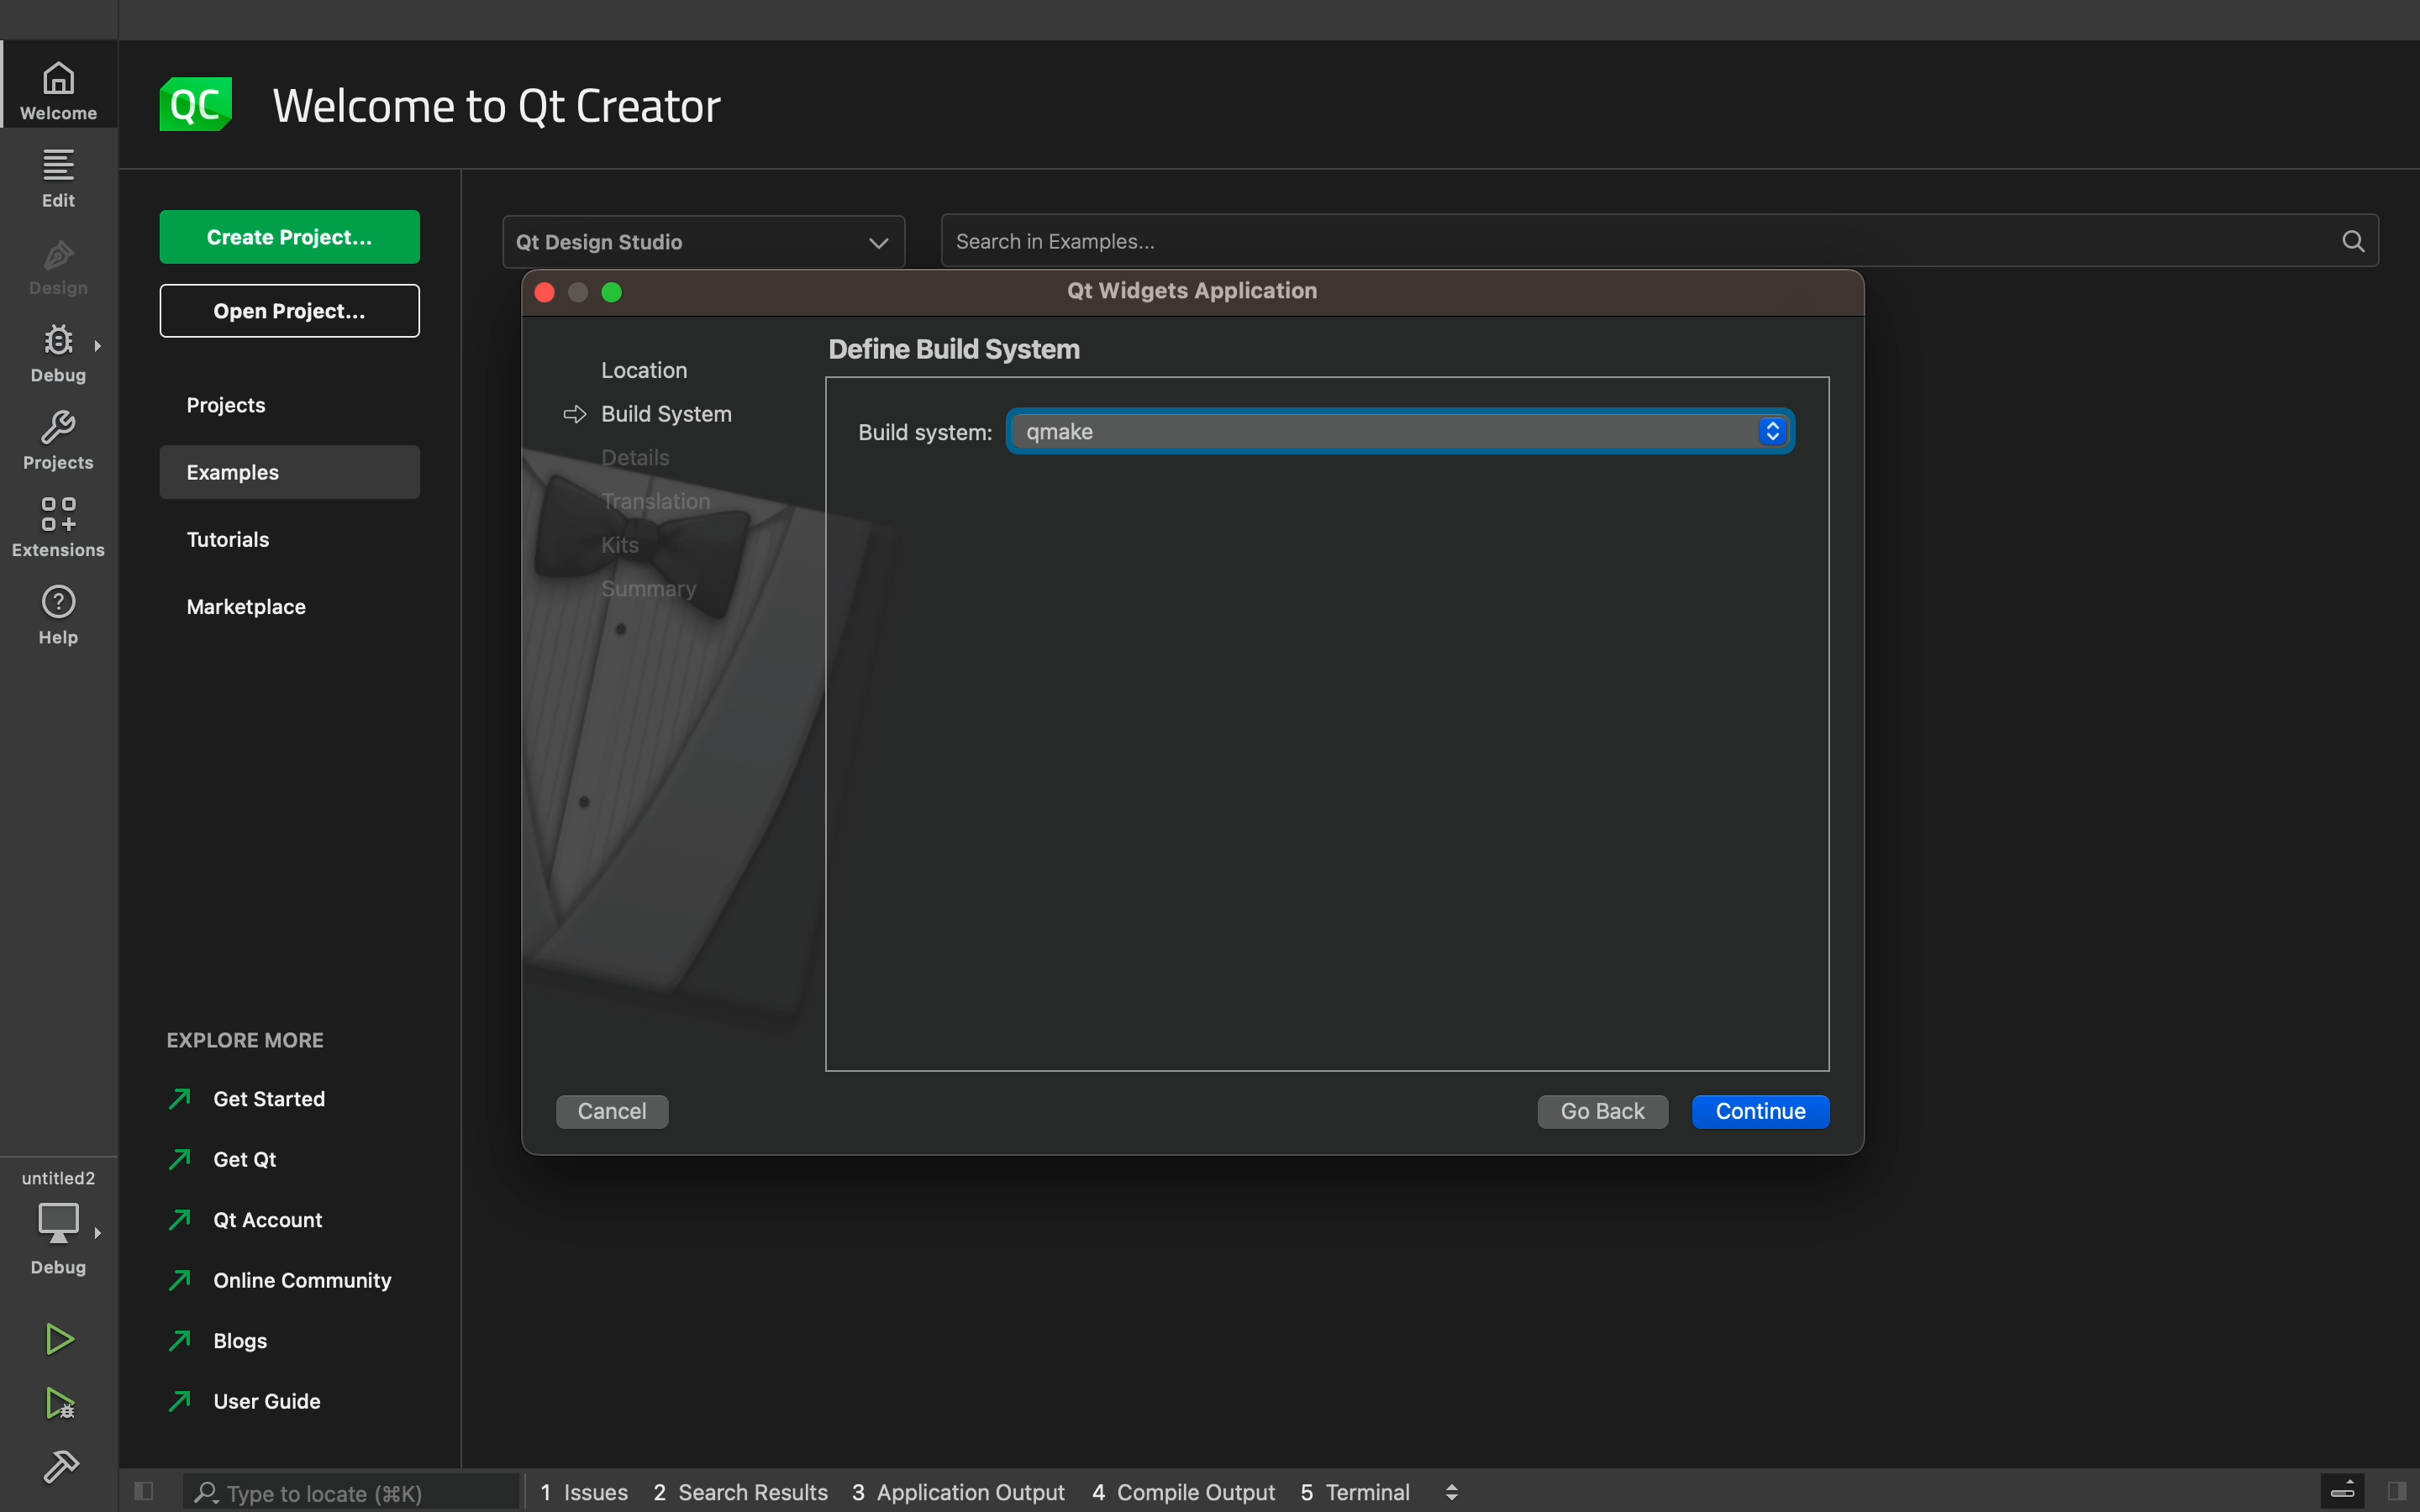 Image resolution: width=2420 pixels, height=1512 pixels. What do you see at coordinates (240, 1407) in the screenshot?
I see `` at bounding box center [240, 1407].